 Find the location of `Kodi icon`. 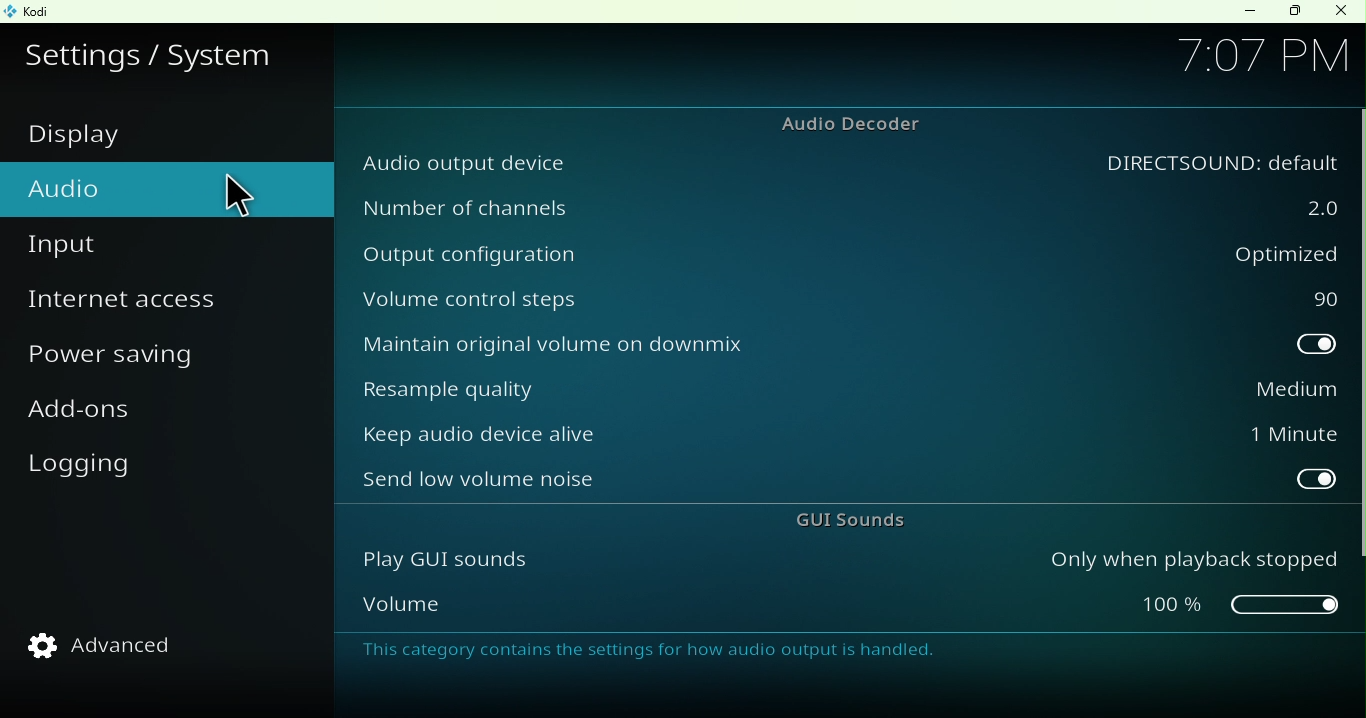

Kodi icon is located at coordinates (32, 11).